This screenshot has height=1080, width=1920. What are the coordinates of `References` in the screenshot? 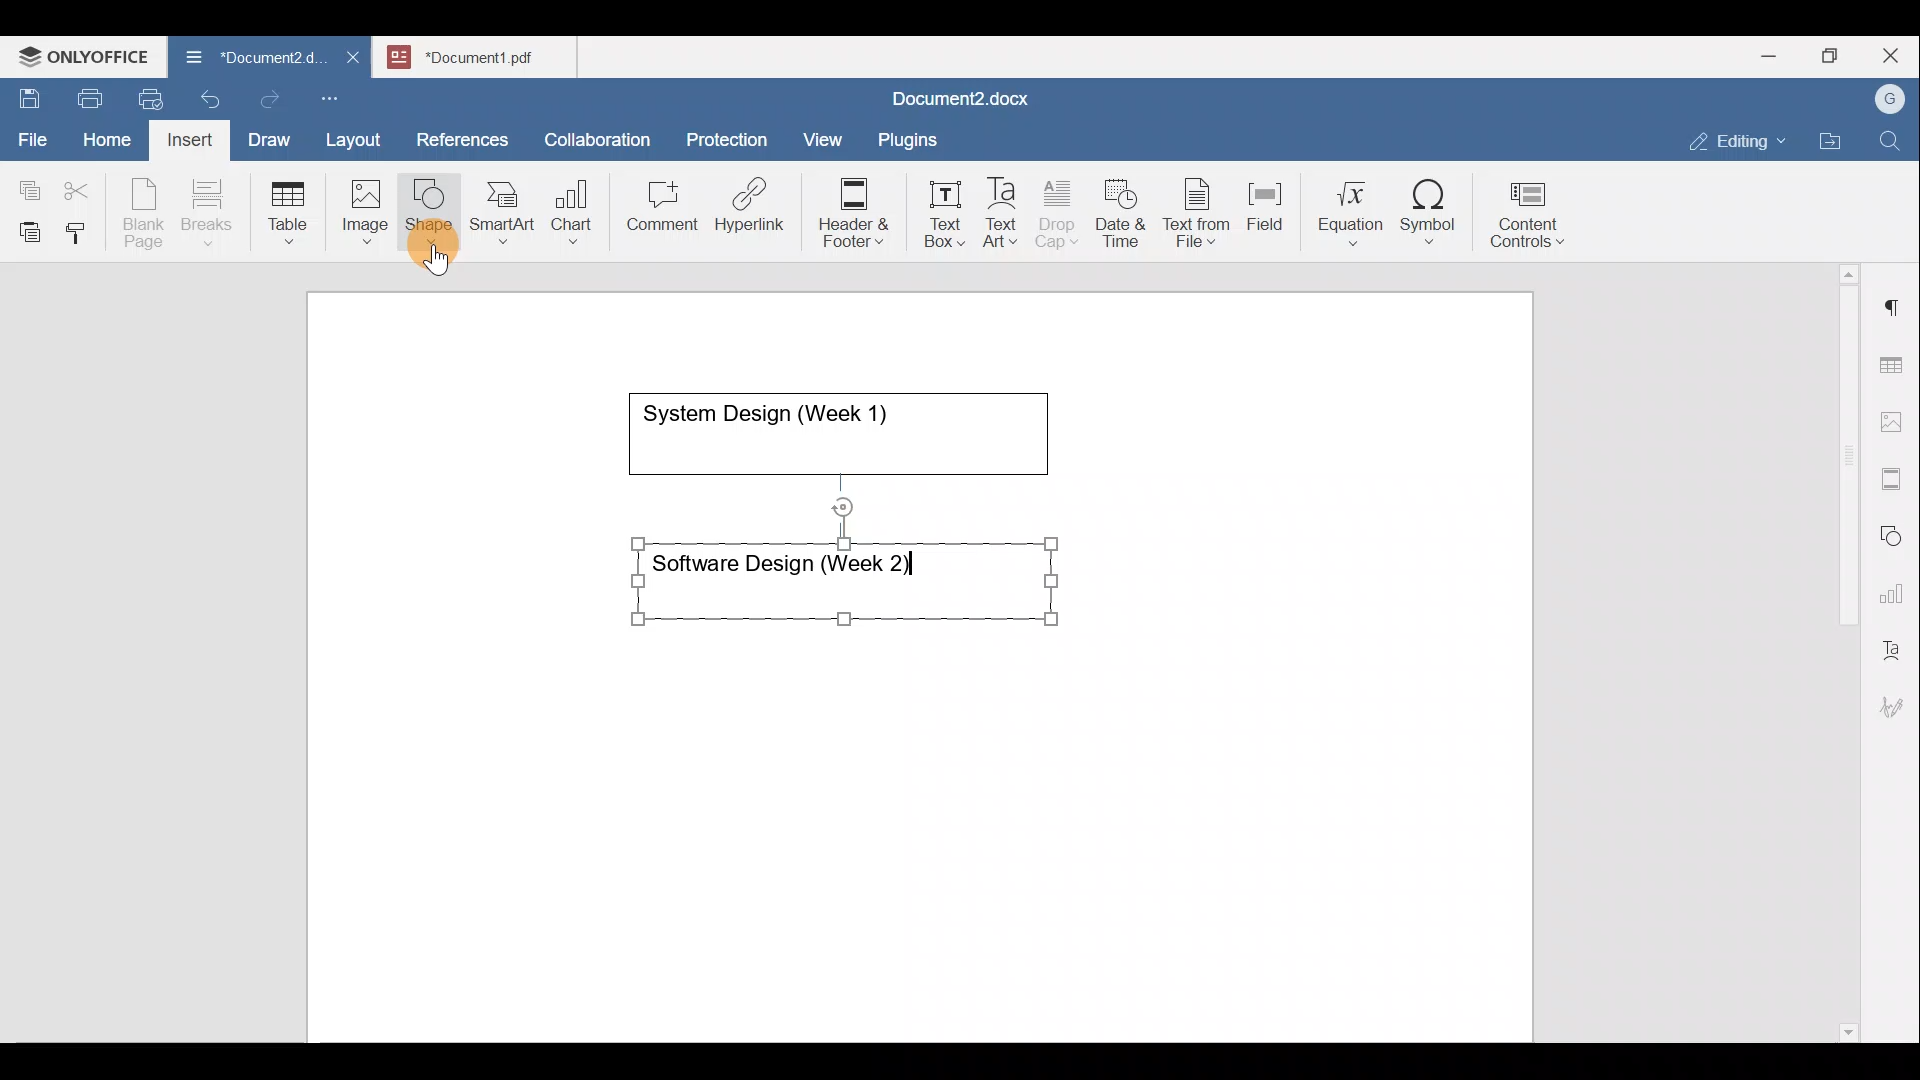 It's located at (461, 137).